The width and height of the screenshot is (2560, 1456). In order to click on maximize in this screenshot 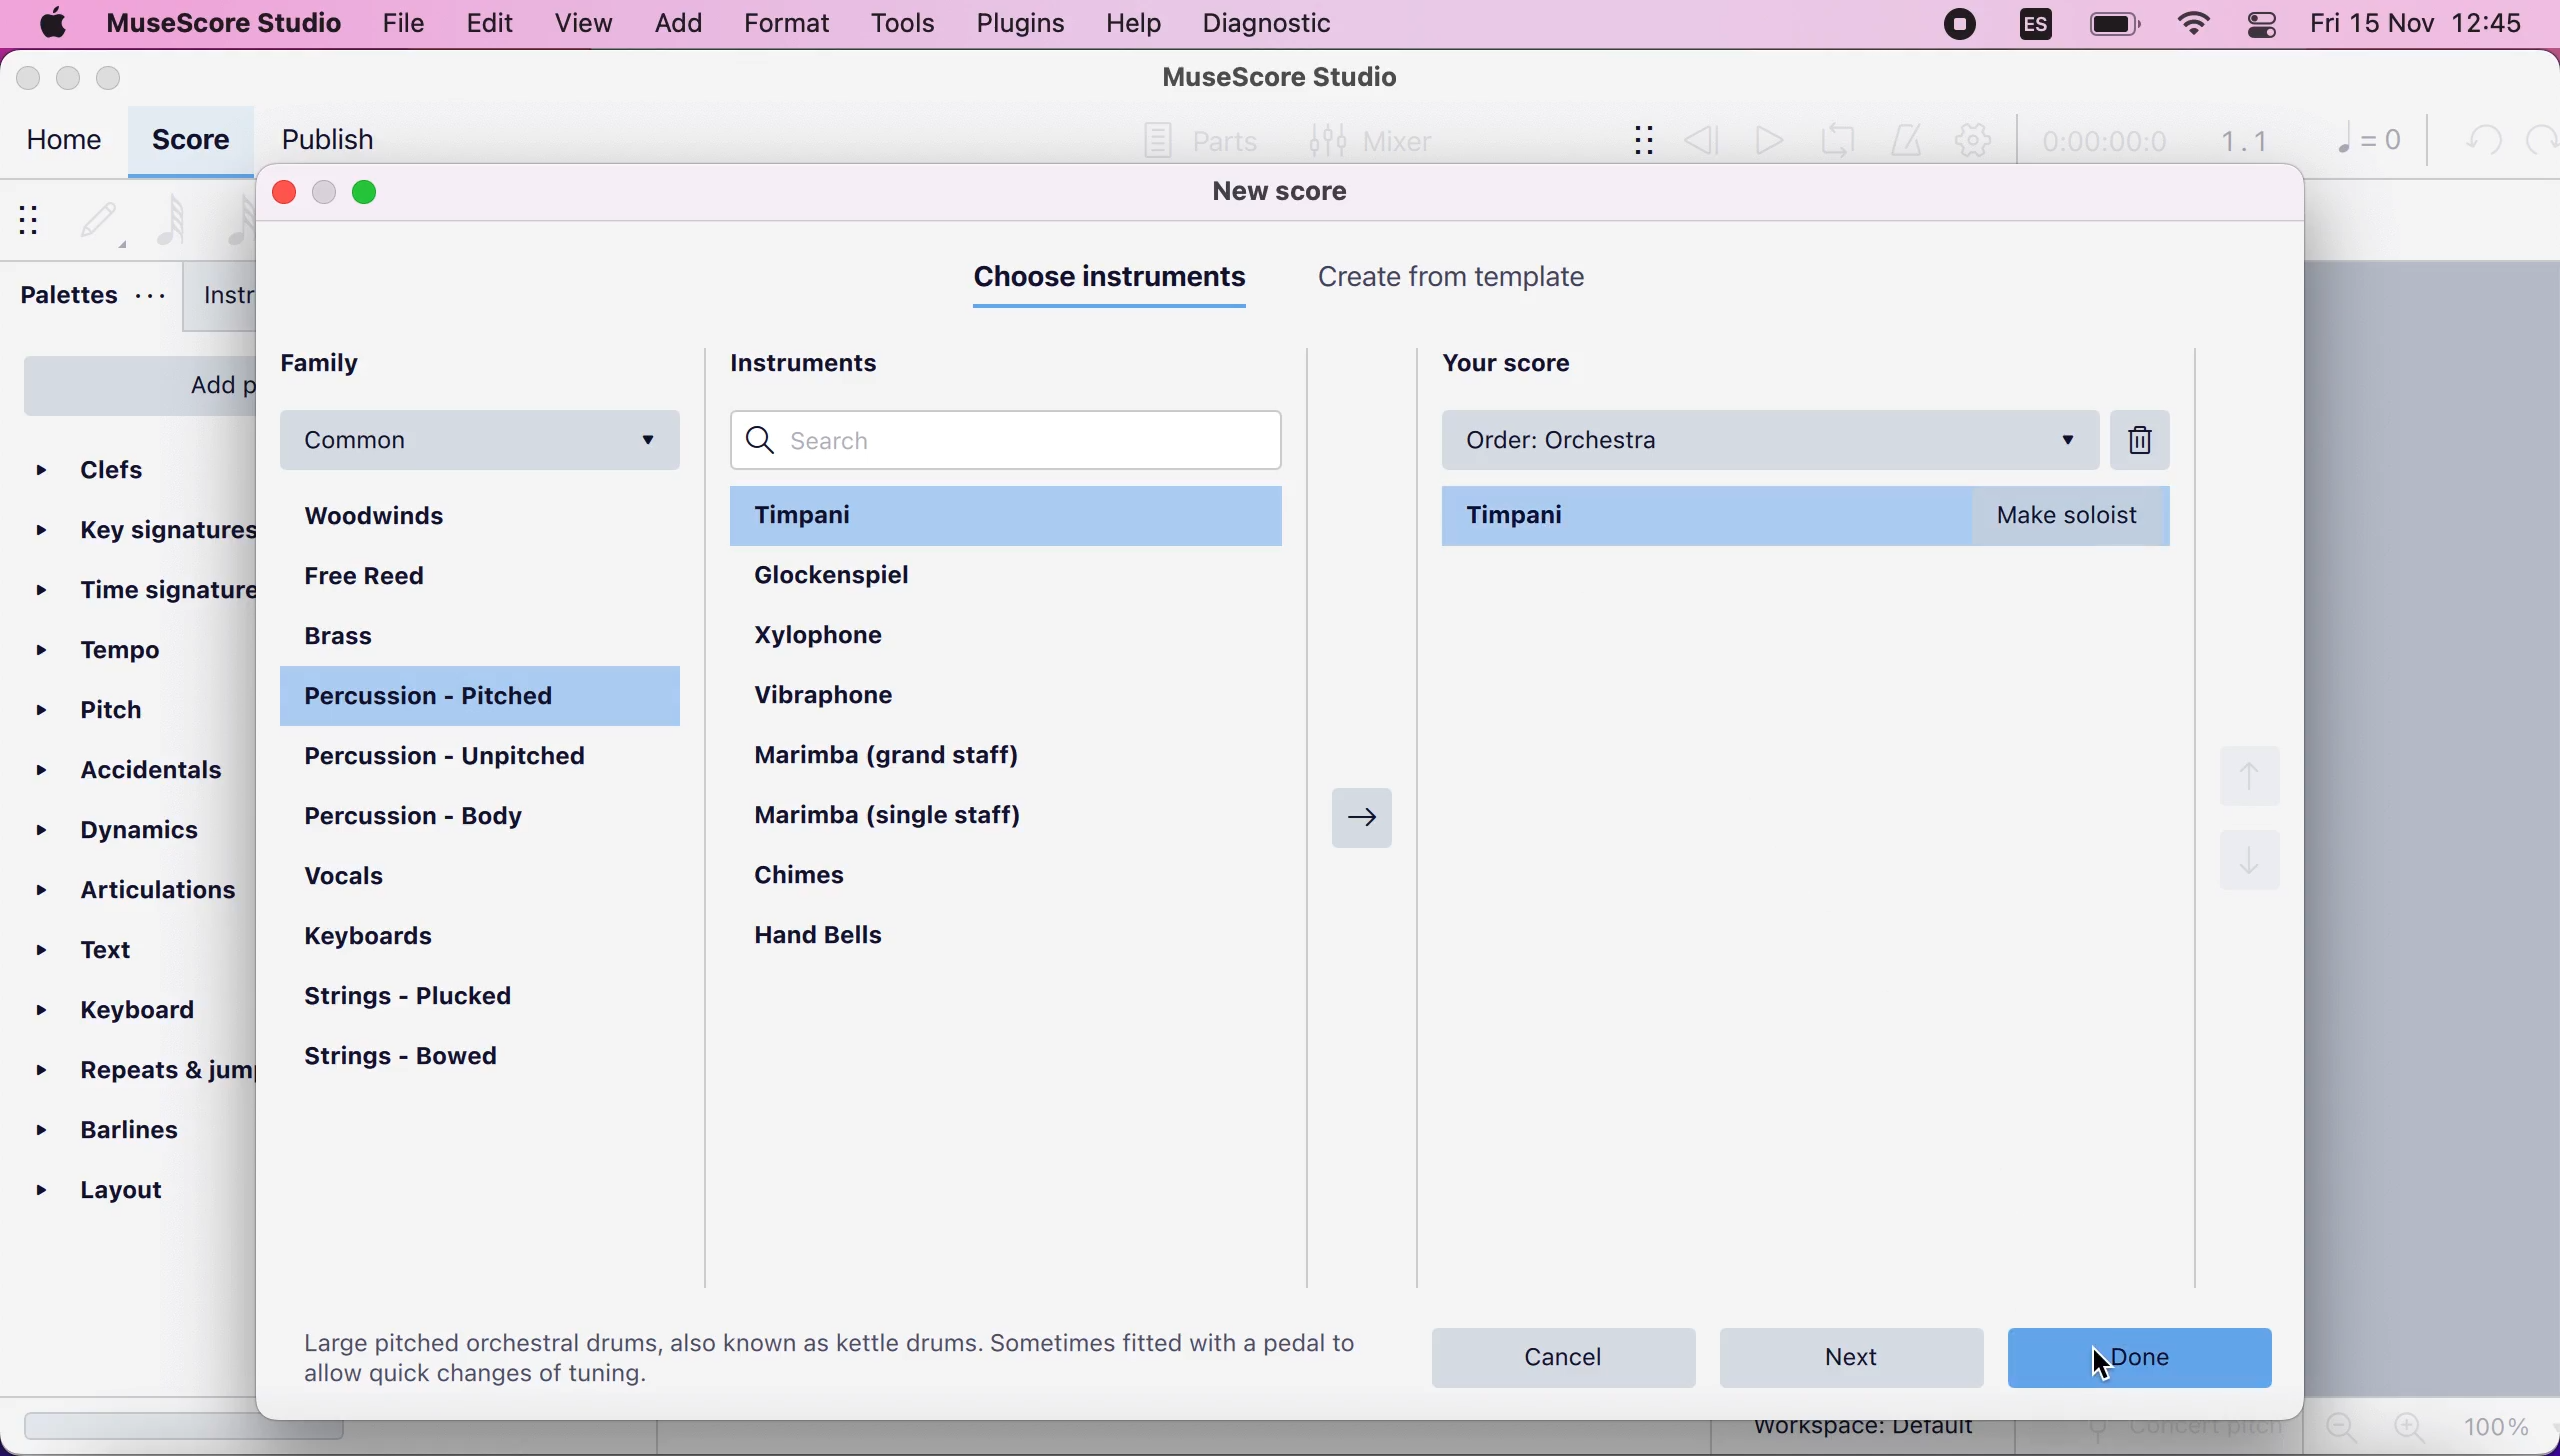, I will do `click(379, 193)`.